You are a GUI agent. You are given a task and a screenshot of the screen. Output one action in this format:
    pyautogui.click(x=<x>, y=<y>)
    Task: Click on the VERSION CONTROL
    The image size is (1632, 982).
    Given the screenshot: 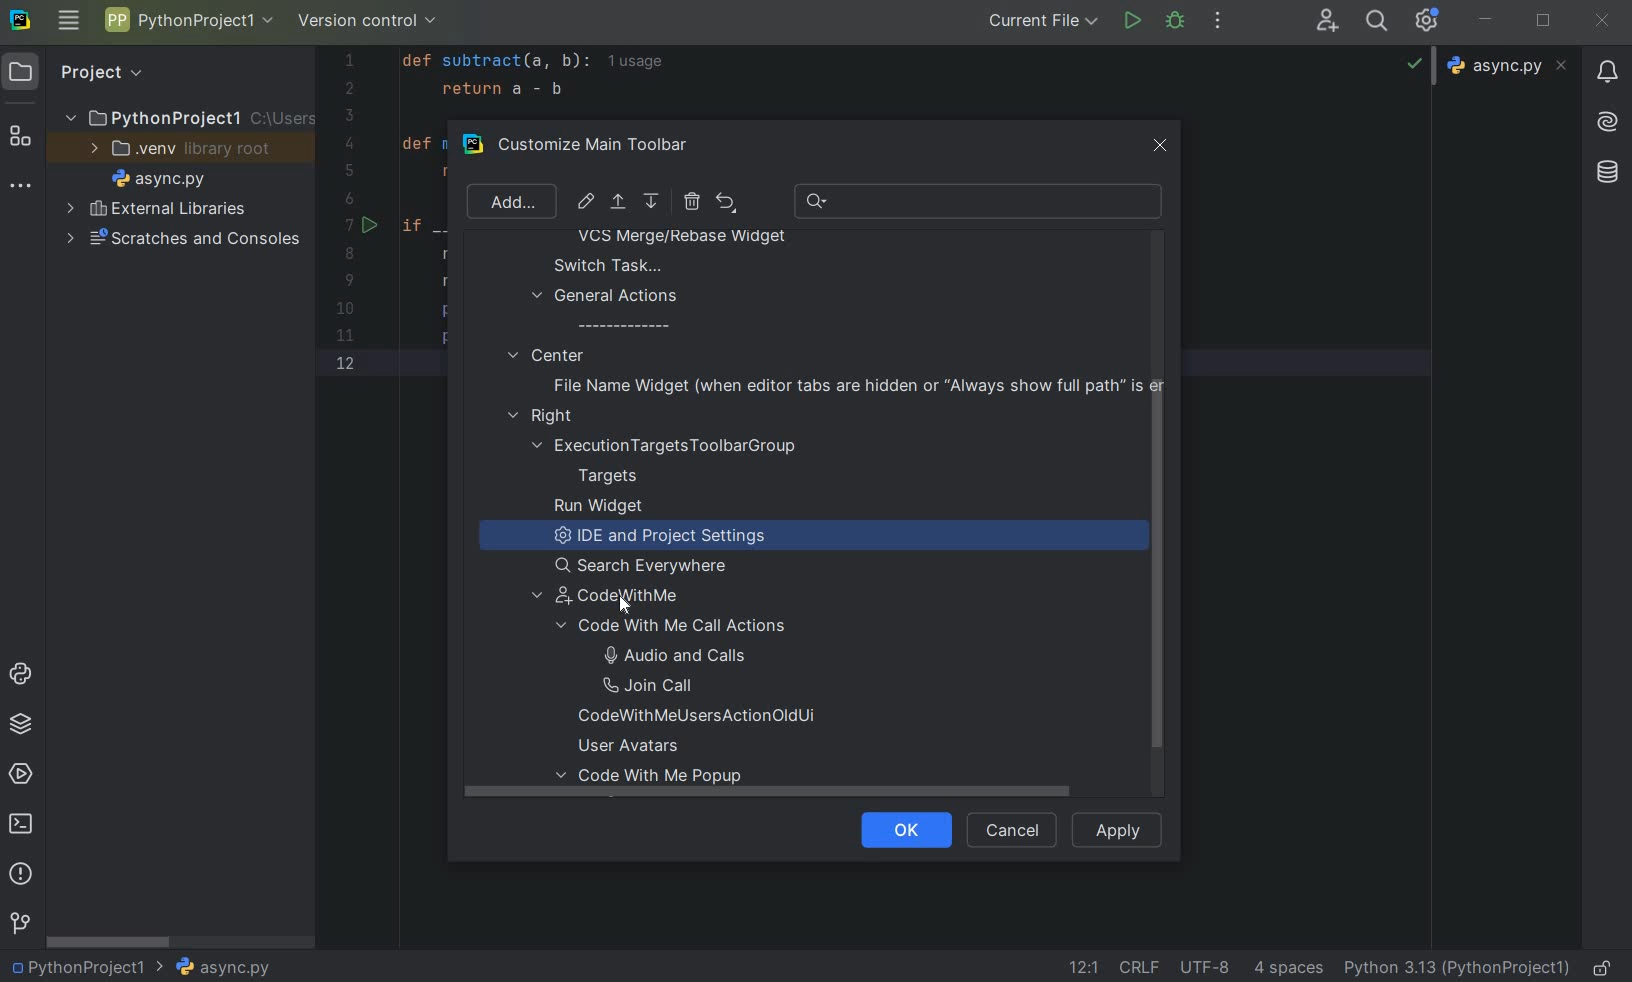 What is the action you would take?
    pyautogui.click(x=19, y=923)
    